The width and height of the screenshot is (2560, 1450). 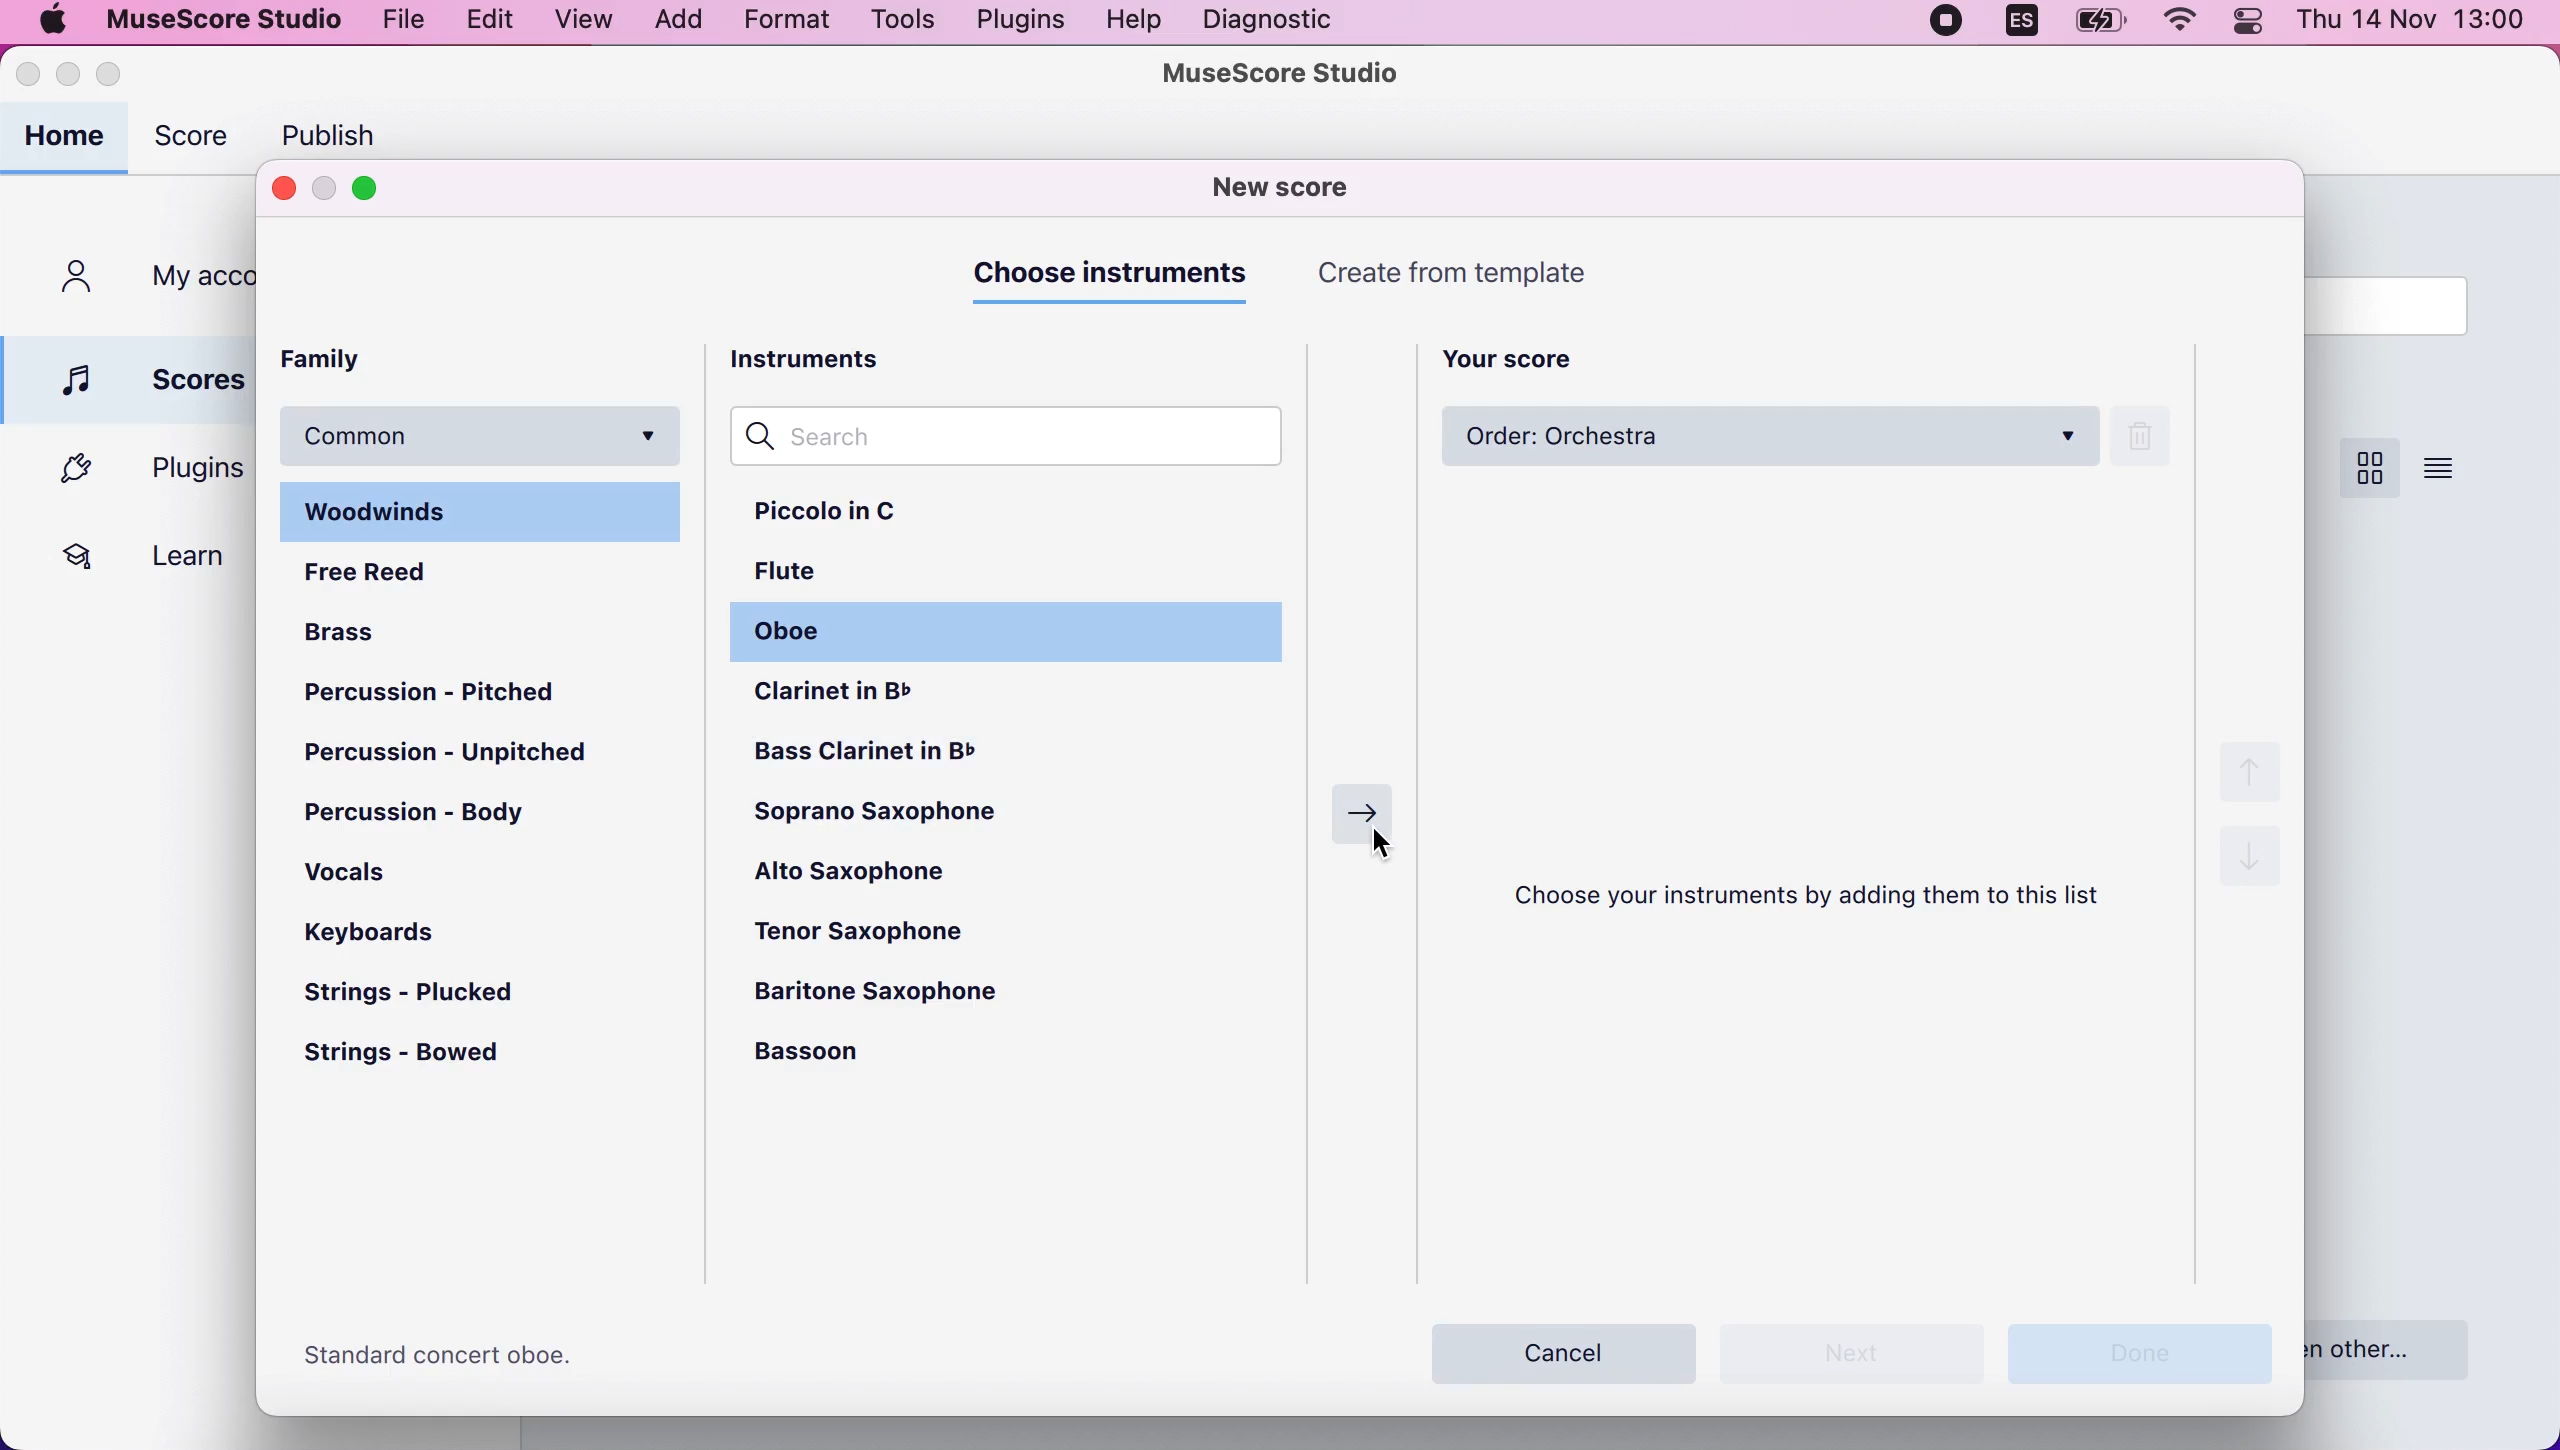 What do you see at coordinates (582, 21) in the screenshot?
I see `view` at bounding box center [582, 21].